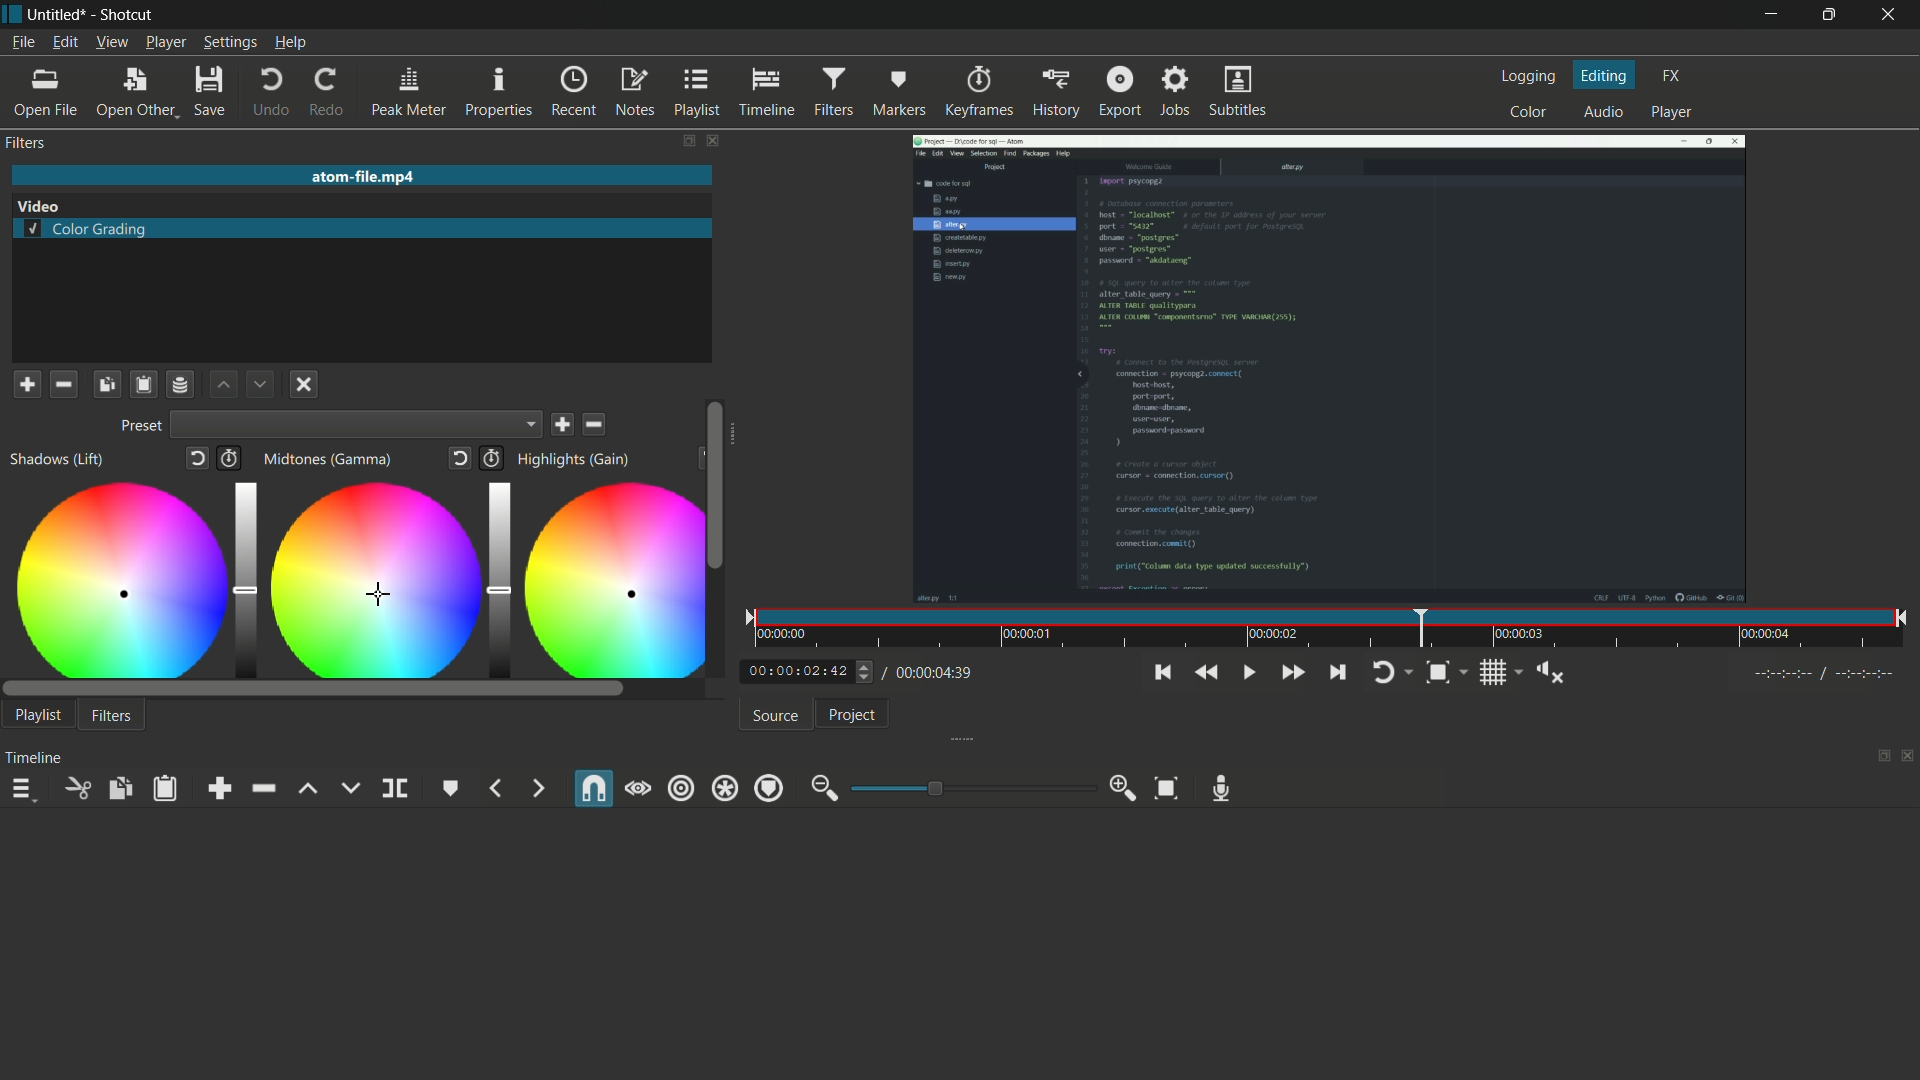  What do you see at coordinates (169, 788) in the screenshot?
I see `paste` at bounding box center [169, 788].